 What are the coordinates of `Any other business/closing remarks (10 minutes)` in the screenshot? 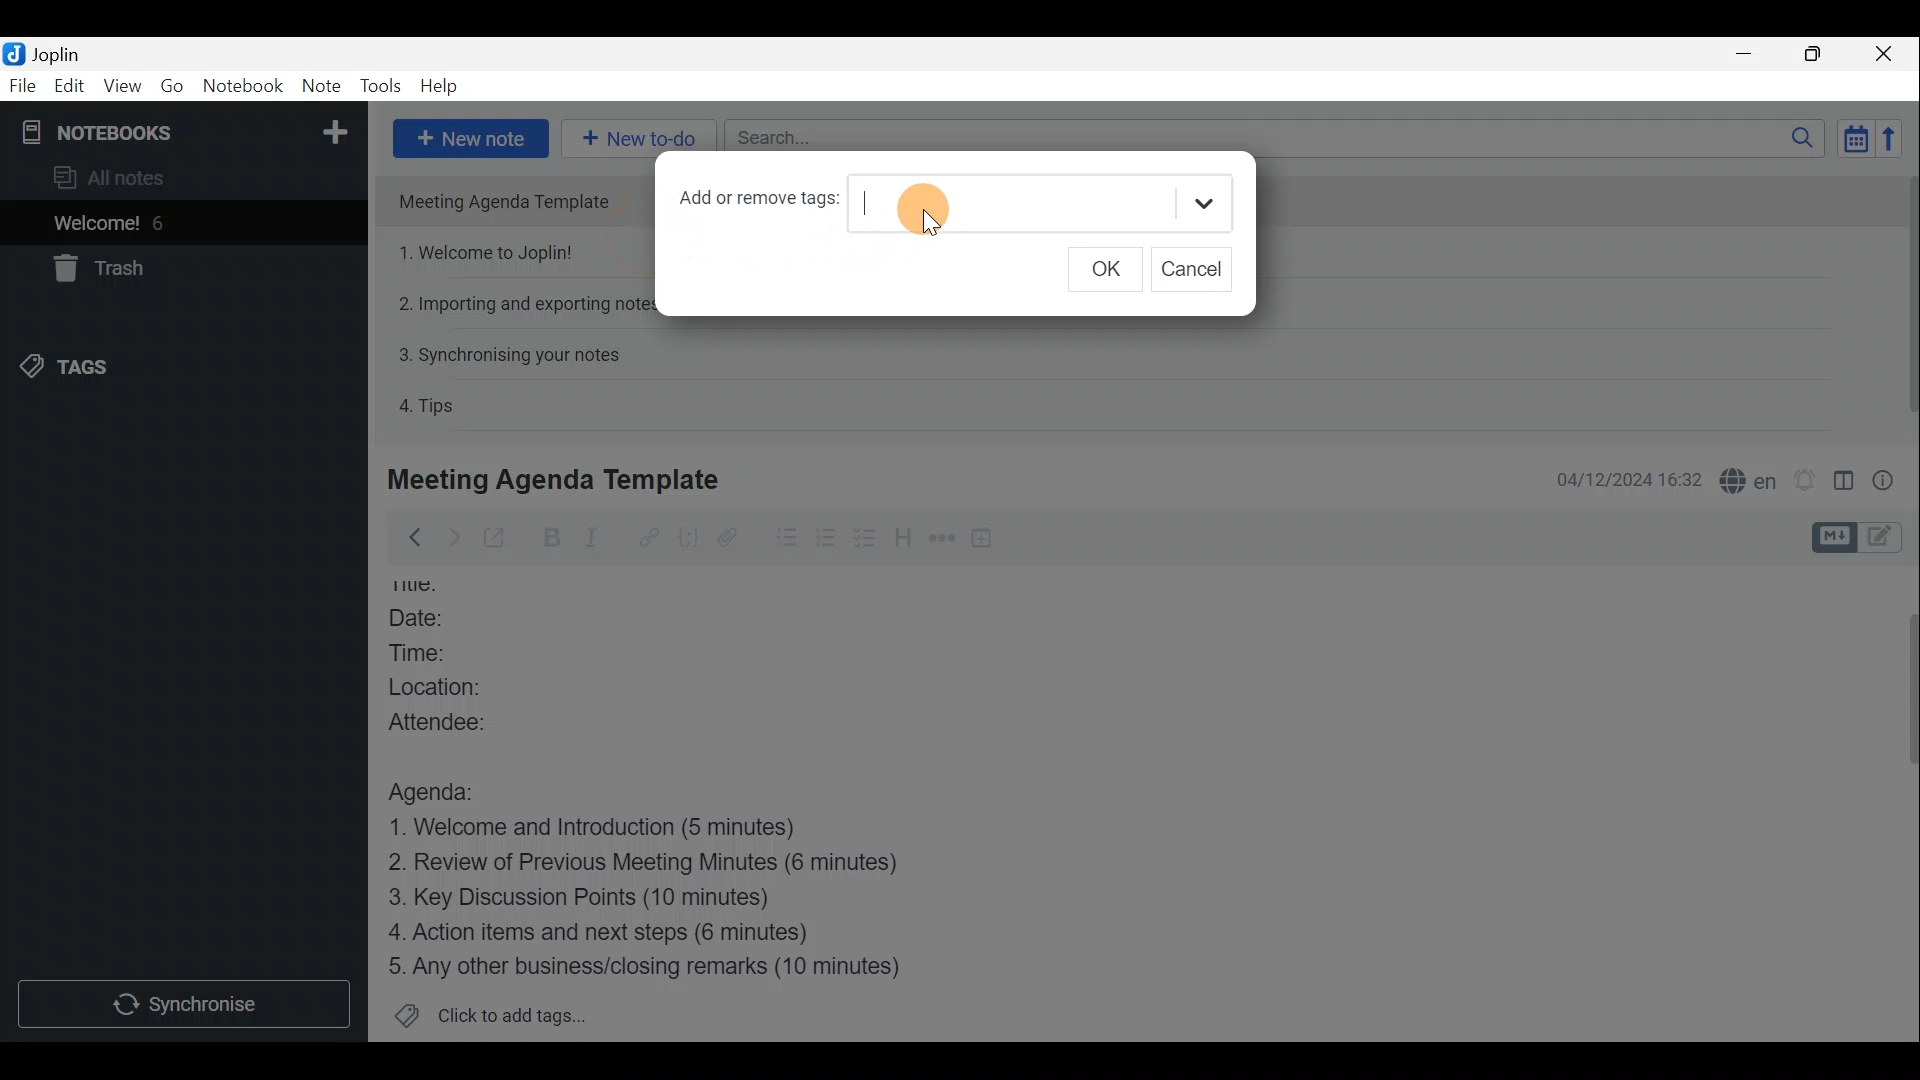 It's located at (651, 965).